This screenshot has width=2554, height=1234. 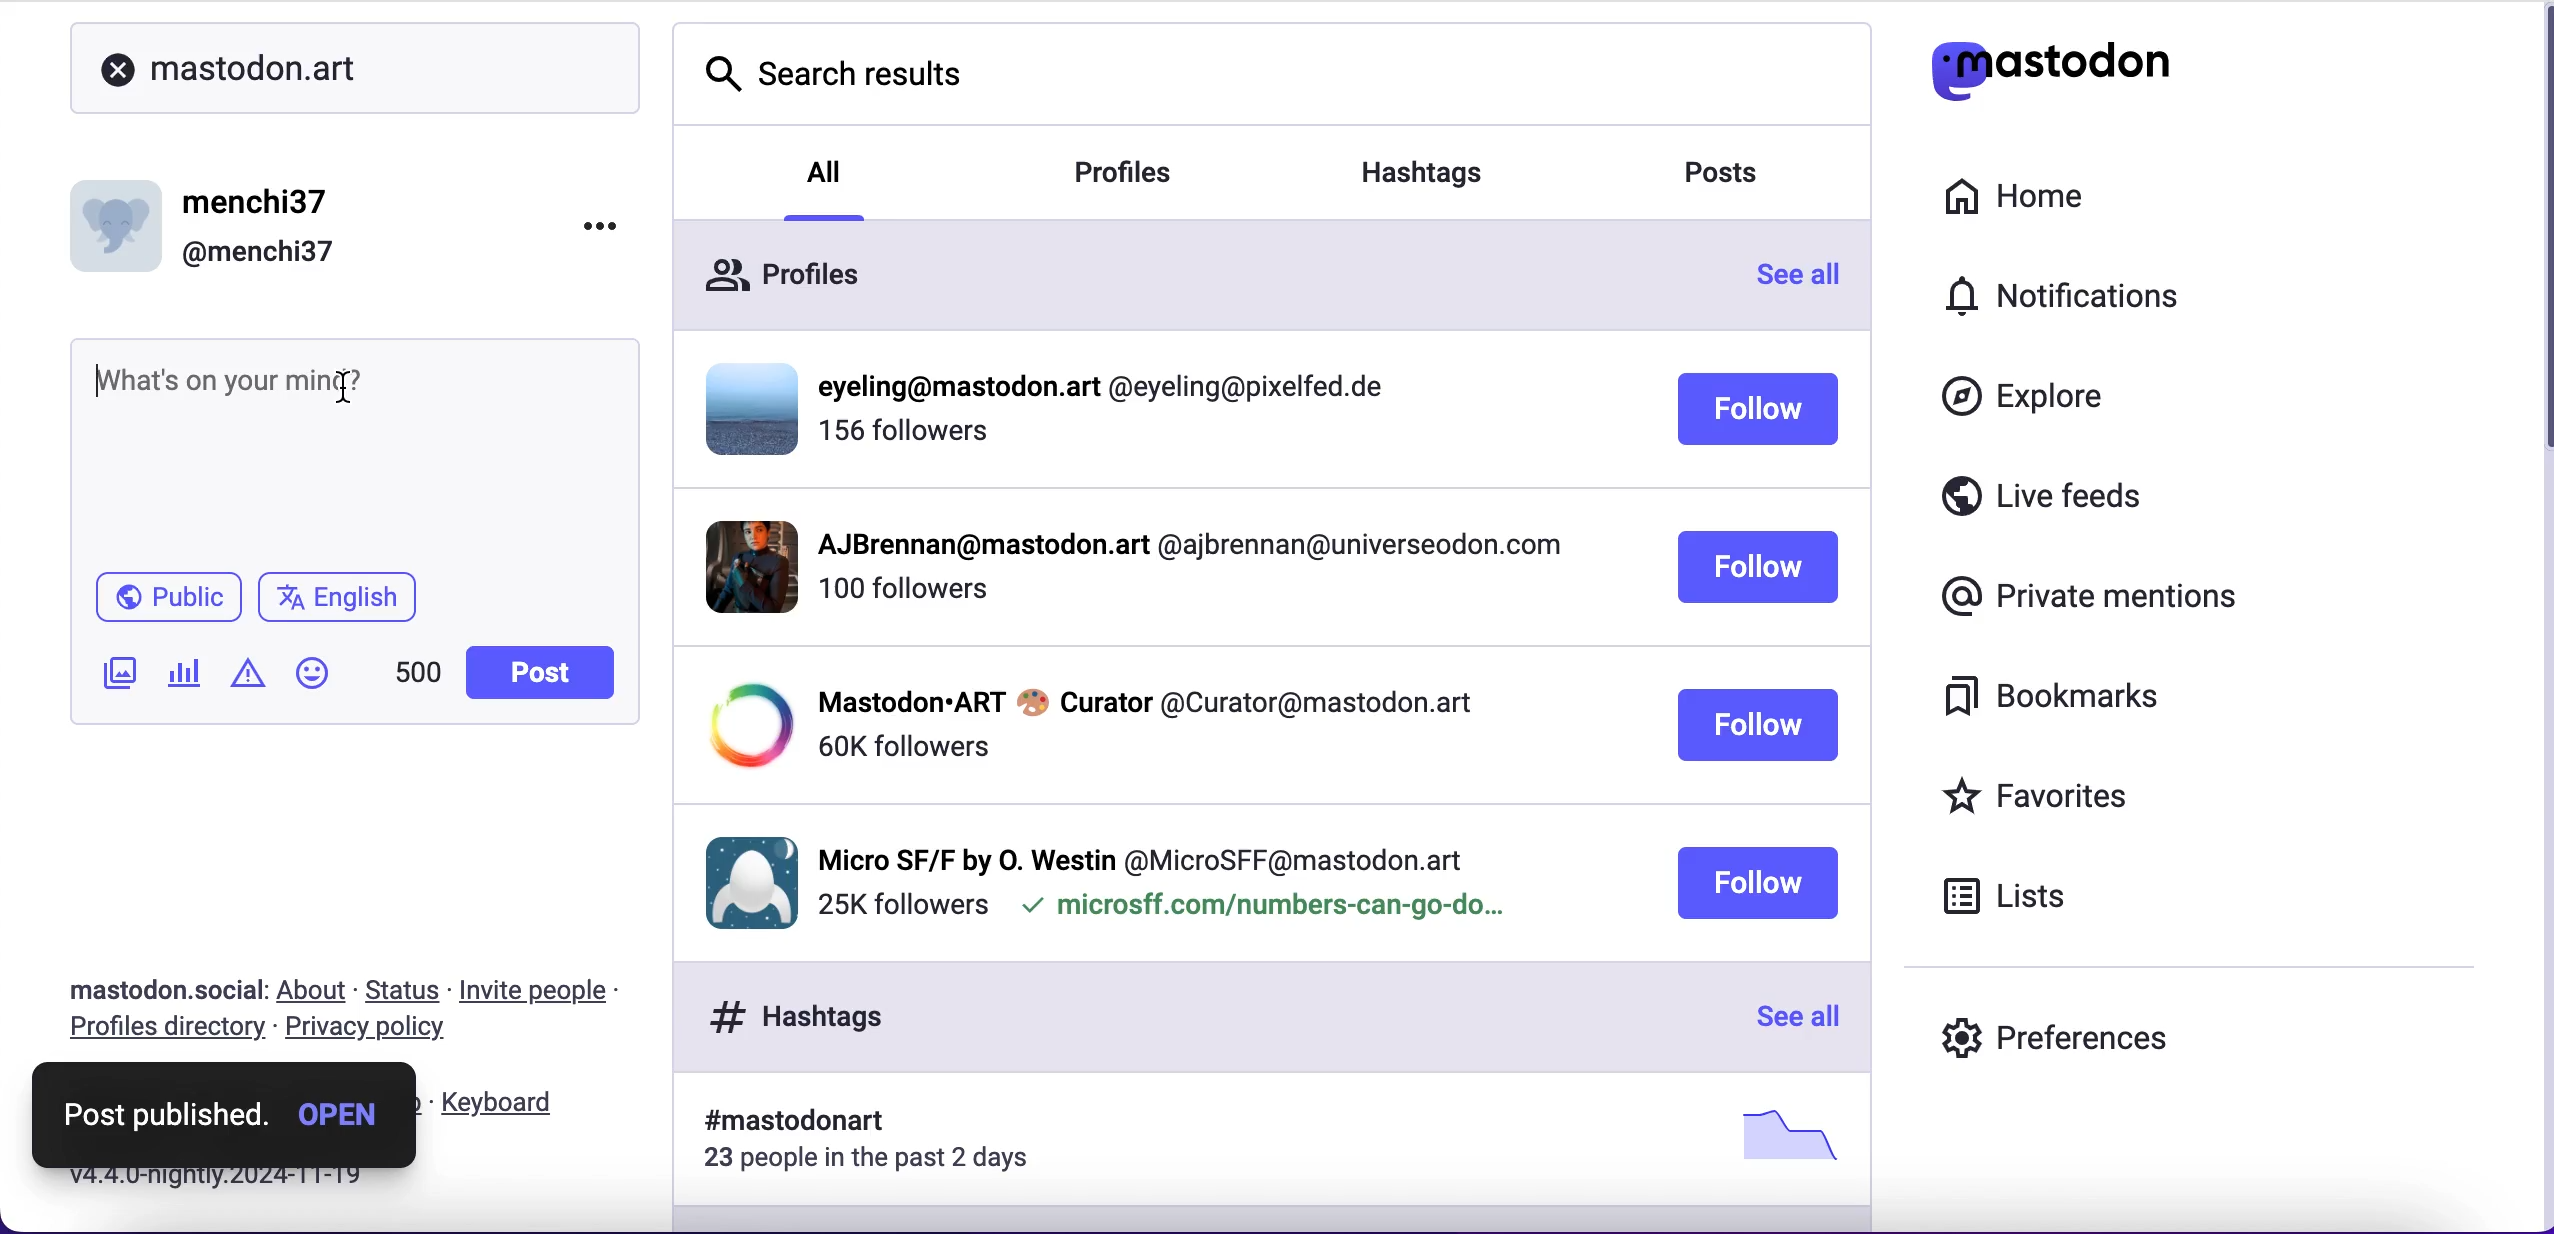 What do you see at coordinates (787, 1016) in the screenshot?
I see `hashtags` at bounding box center [787, 1016].